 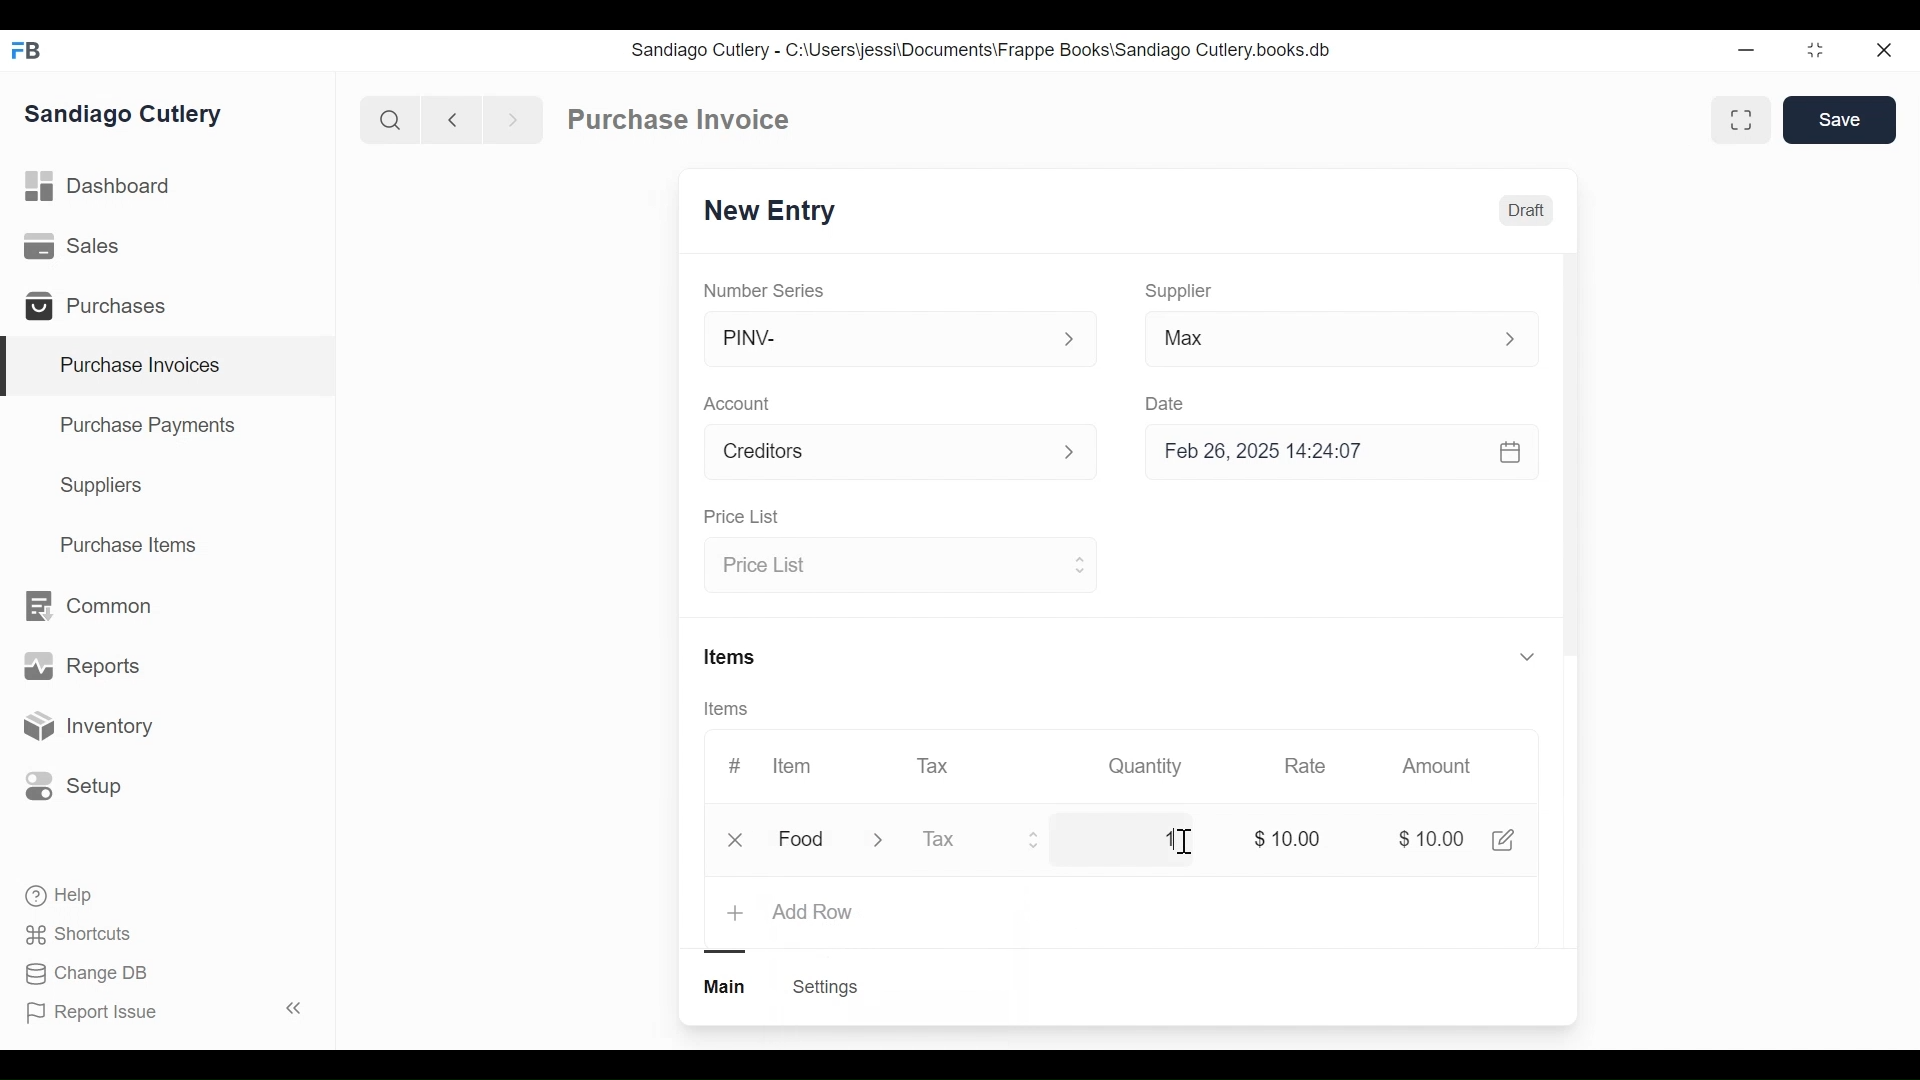 I want to click on Item, so click(x=790, y=766).